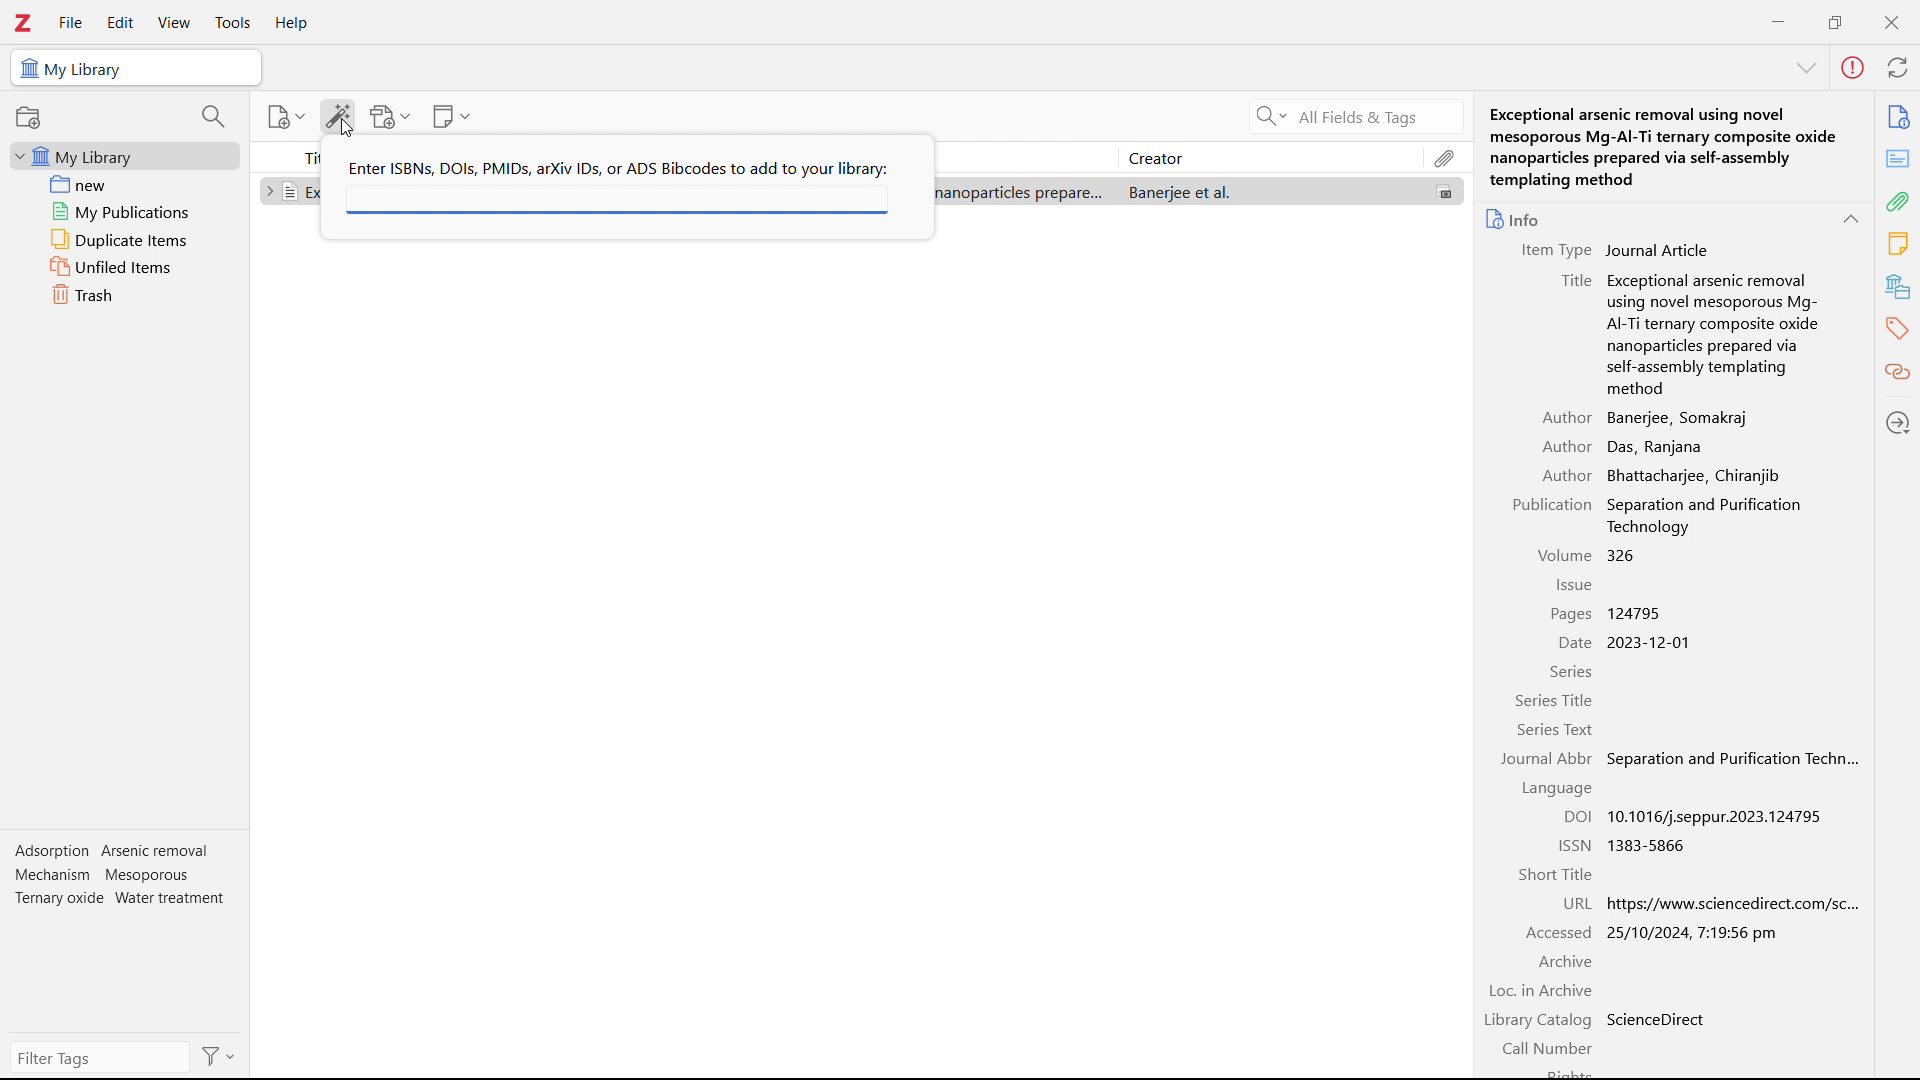 The height and width of the screenshot is (1080, 1920). What do you see at coordinates (69, 23) in the screenshot?
I see `file` at bounding box center [69, 23].